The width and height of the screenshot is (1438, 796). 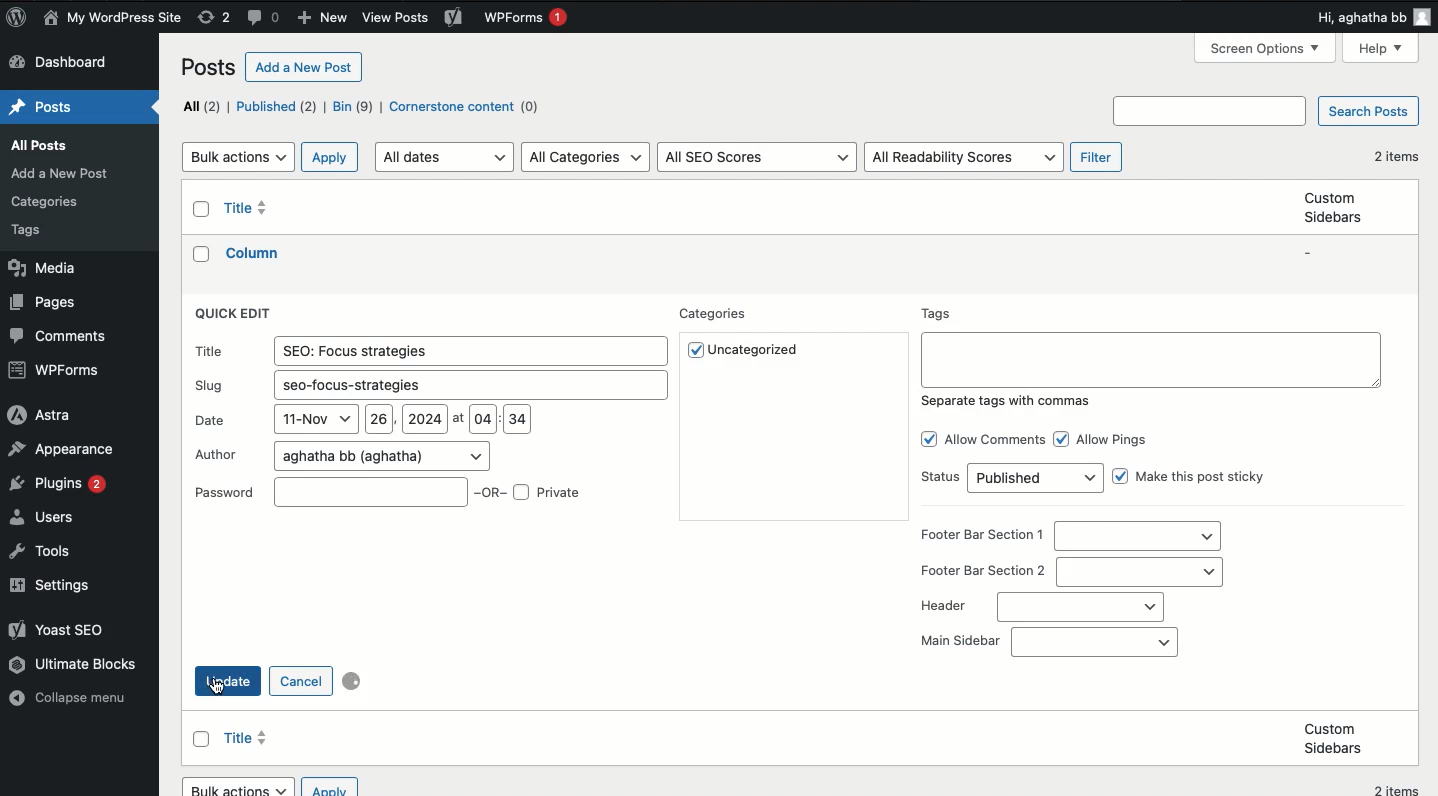 I want to click on Ultimate blocks, so click(x=75, y=664).